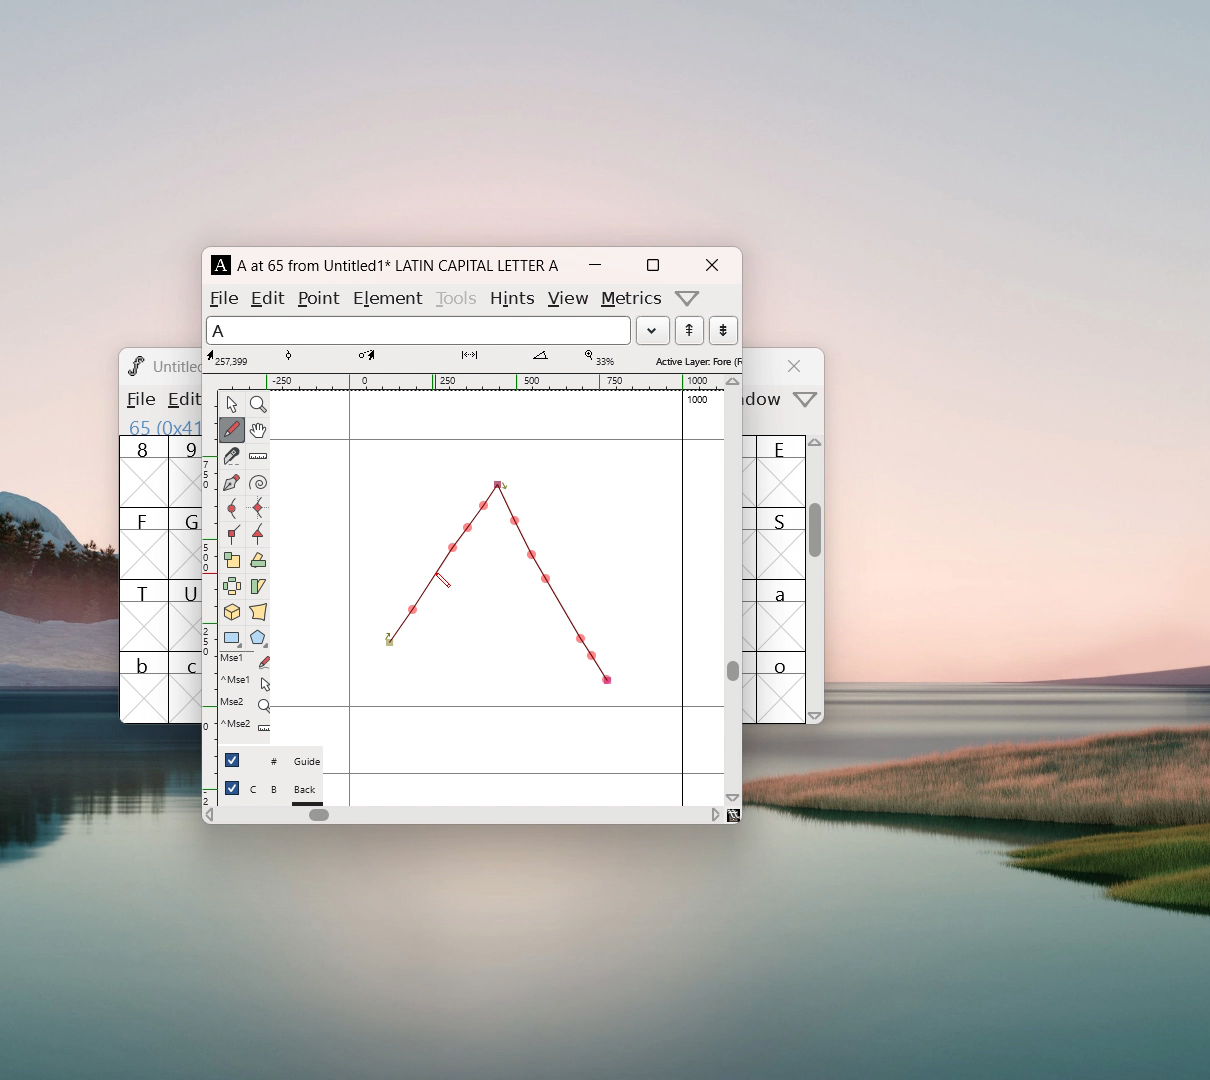 The width and height of the screenshot is (1210, 1080). What do you see at coordinates (285, 792) in the screenshot?
I see `C B Back` at bounding box center [285, 792].